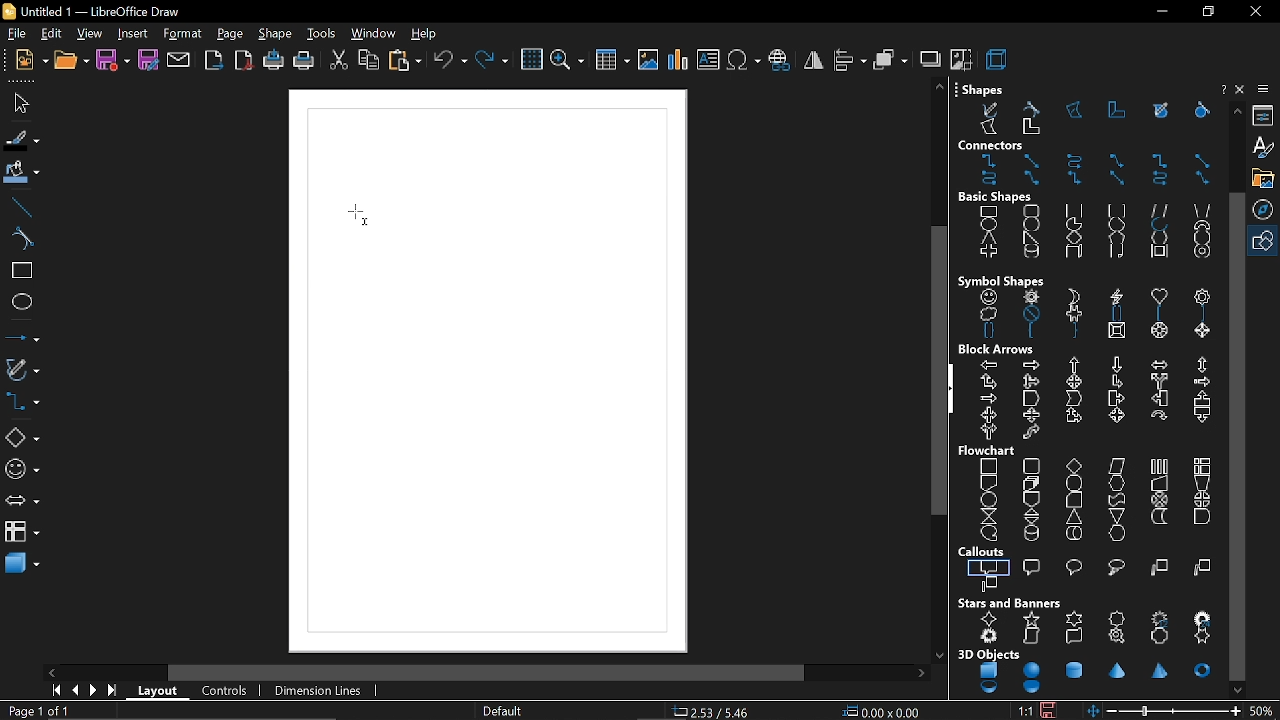 Image resolution: width=1280 pixels, height=720 pixels. I want to click on left and right arrow callout, so click(990, 414).